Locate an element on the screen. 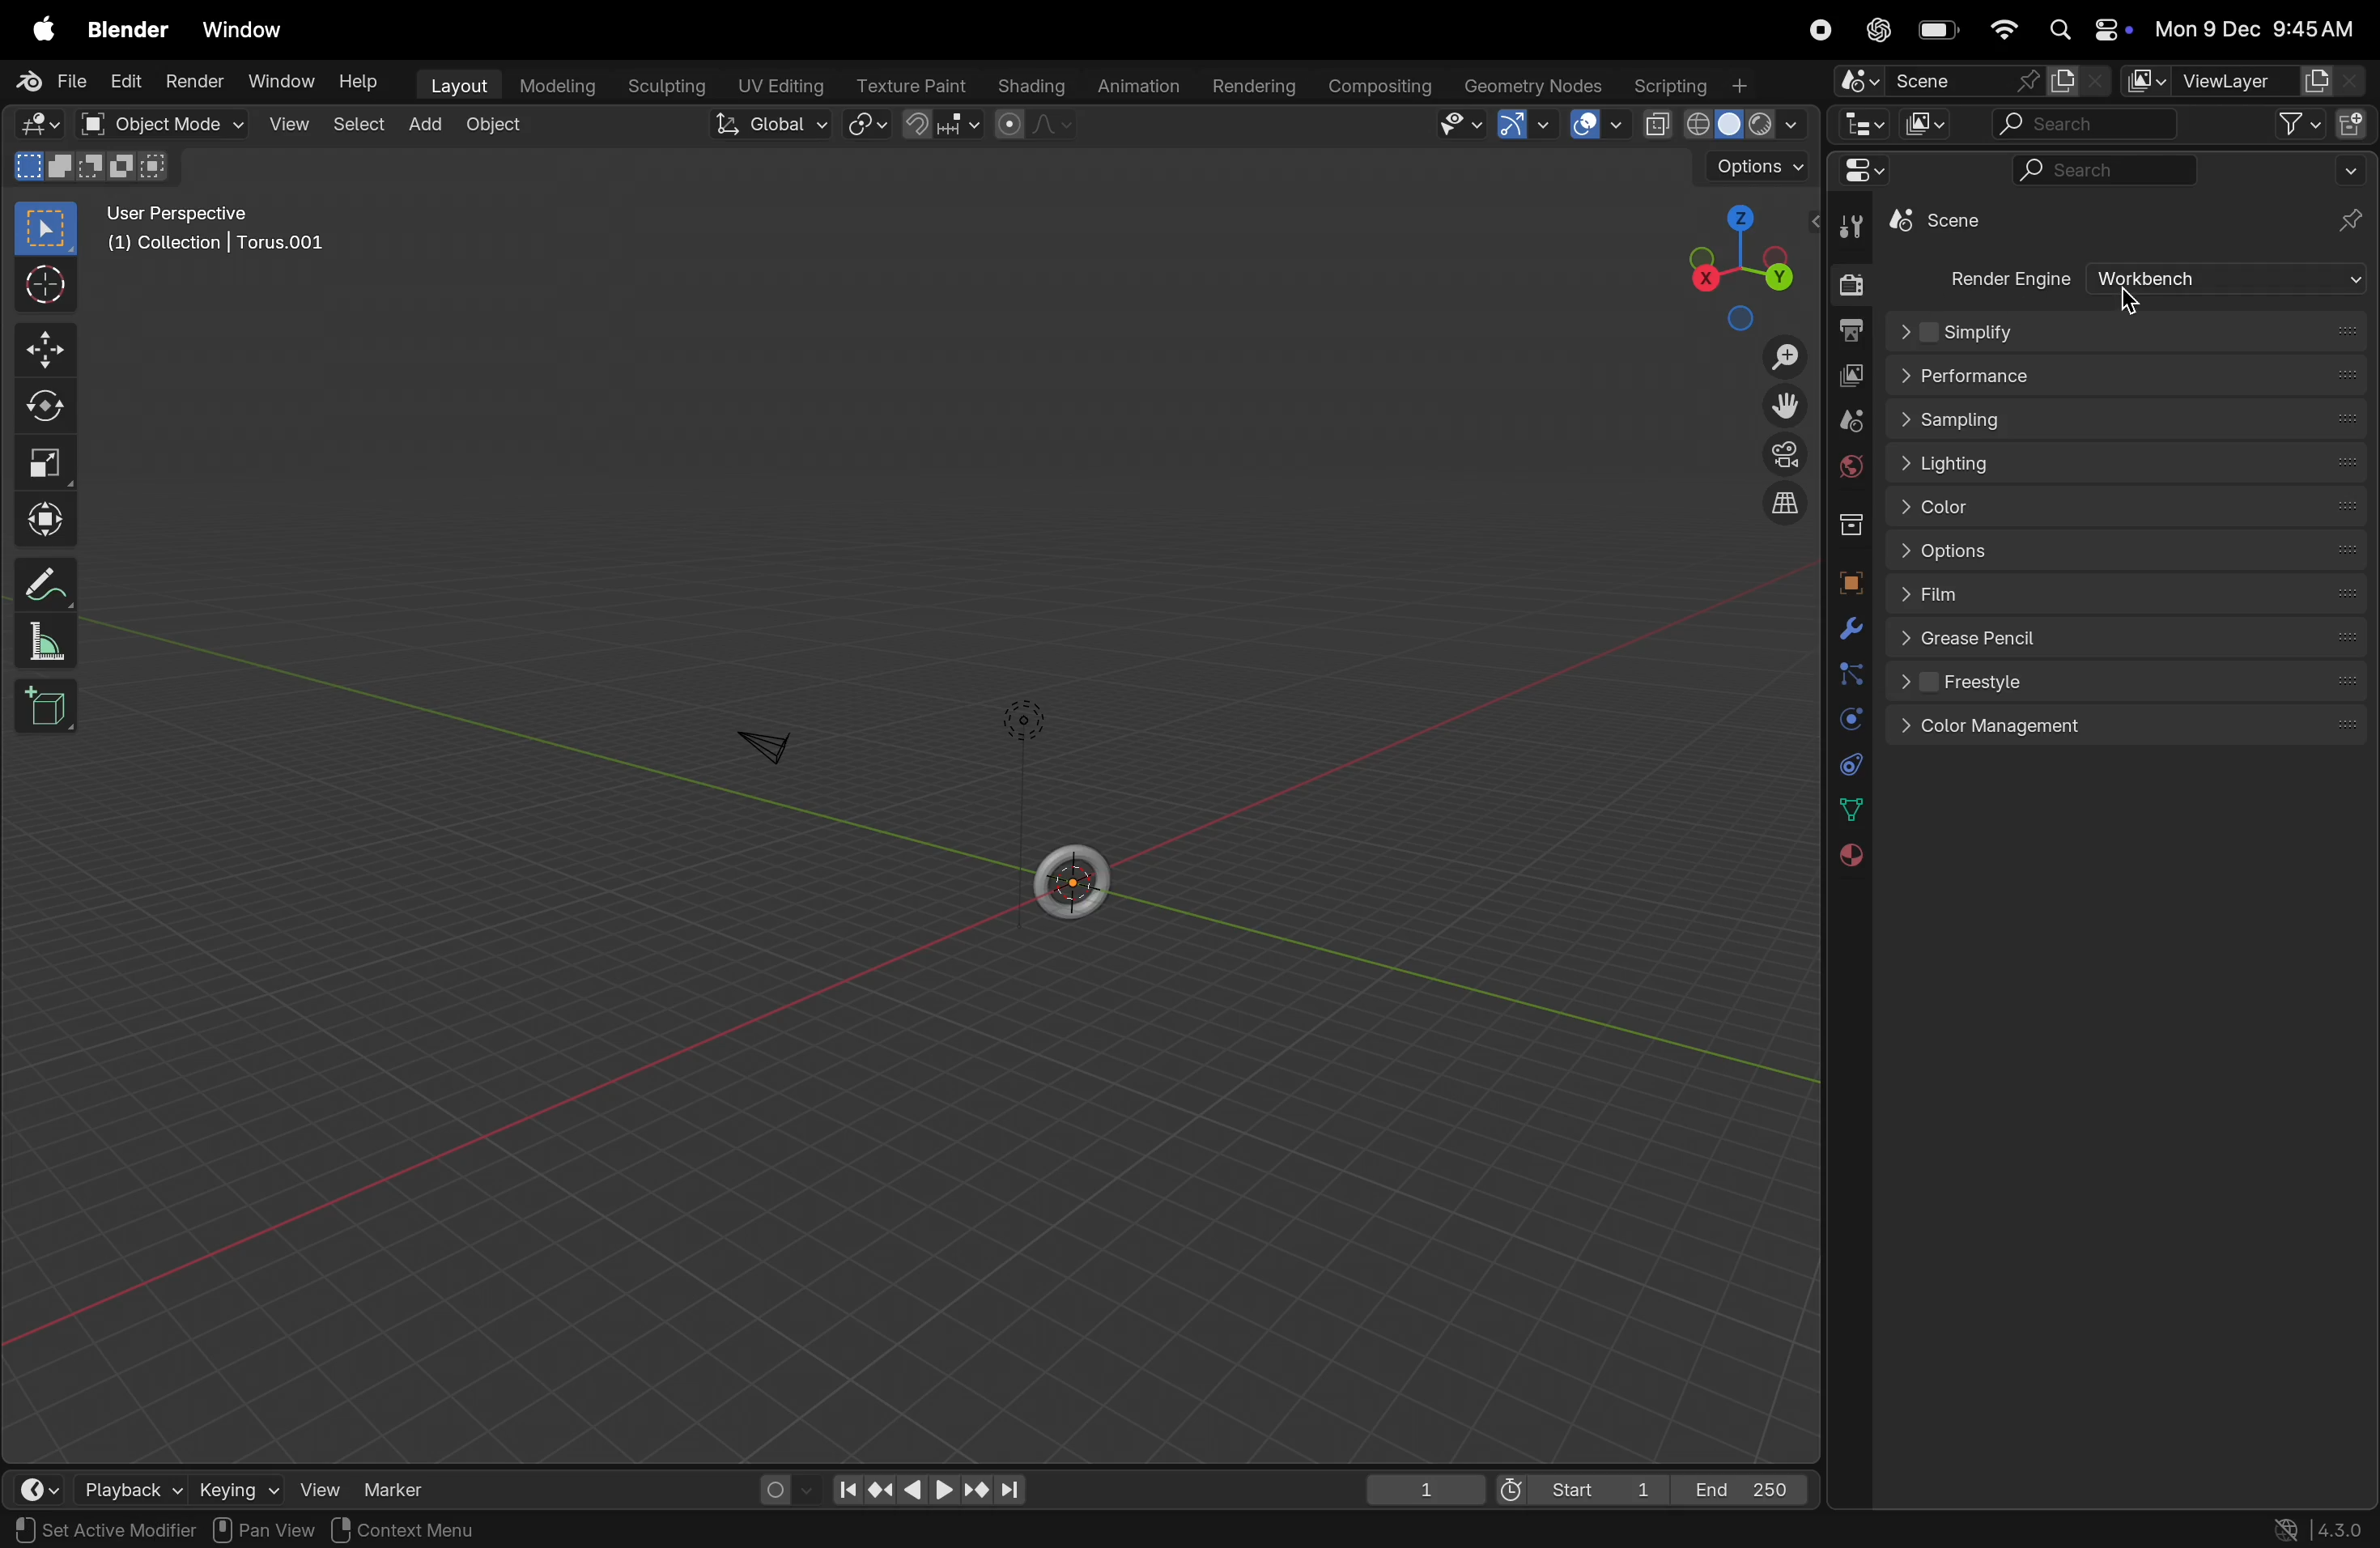 This screenshot has height=1548, width=2380. camera perspective is located at coordinates (1780, 453).